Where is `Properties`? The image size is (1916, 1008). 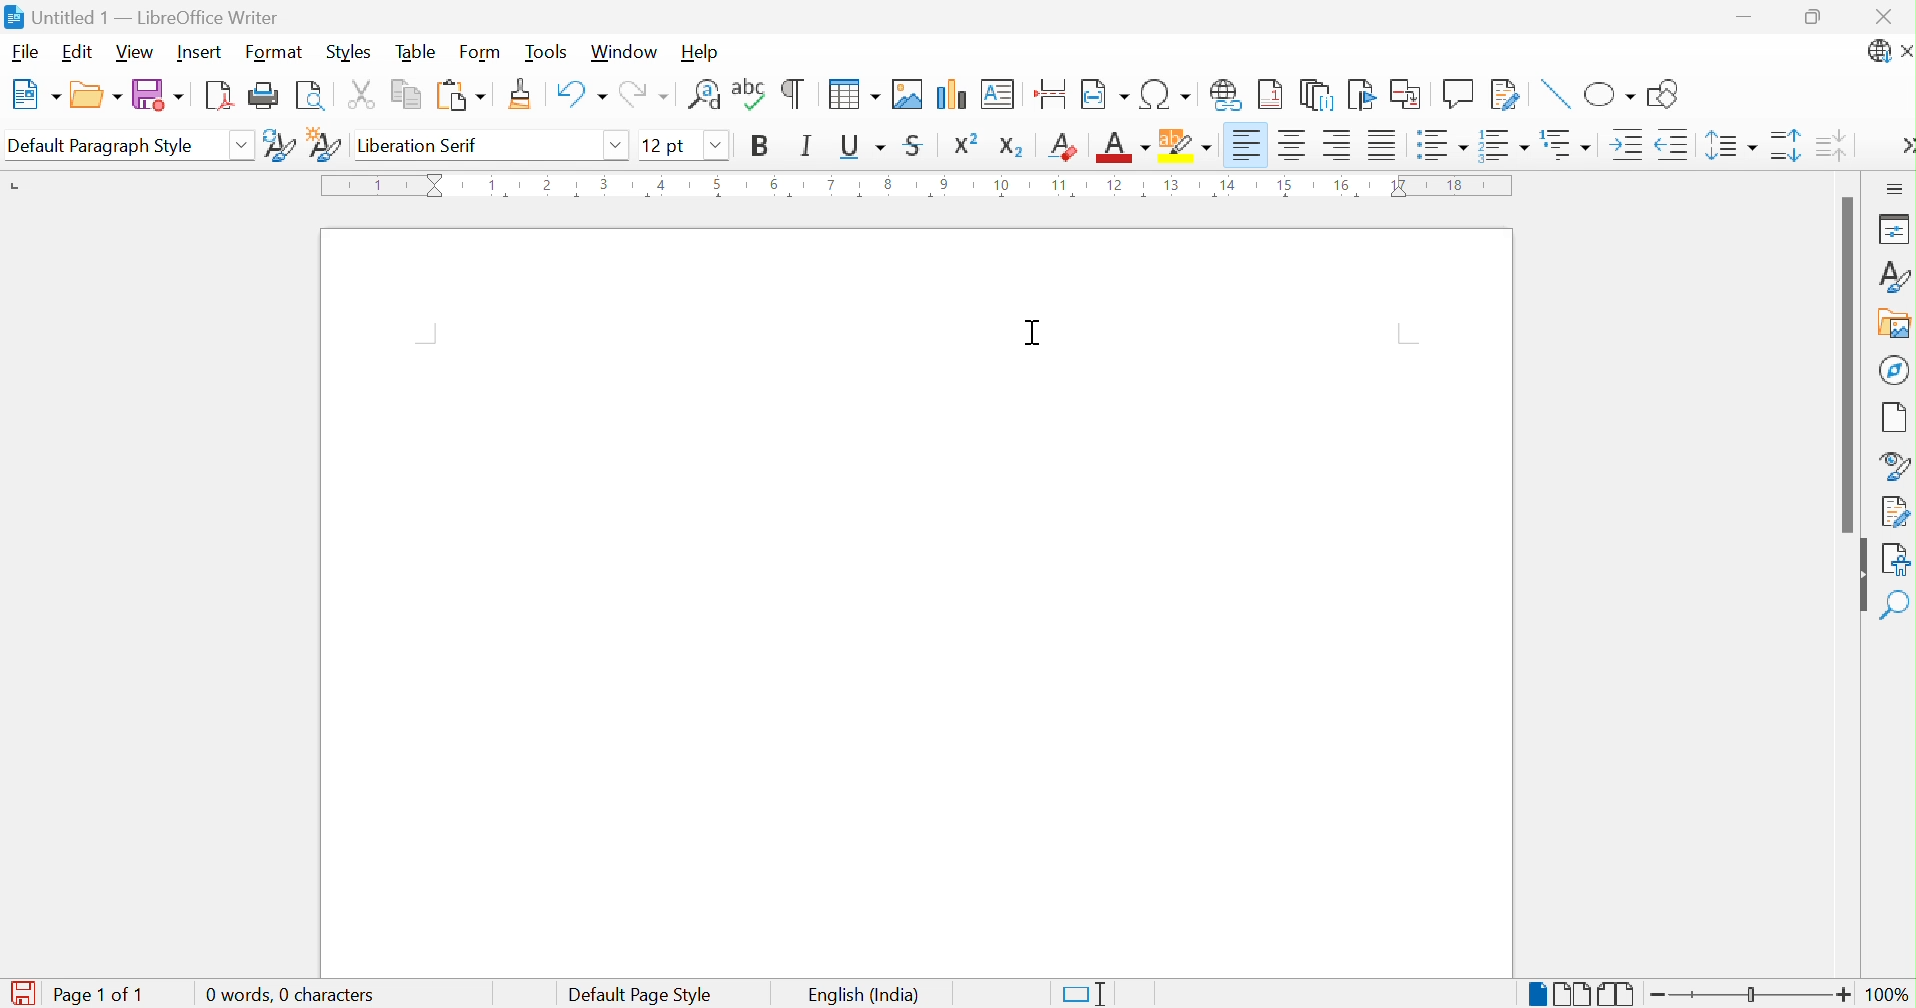
Properties is located at coordinates (1890, 230).